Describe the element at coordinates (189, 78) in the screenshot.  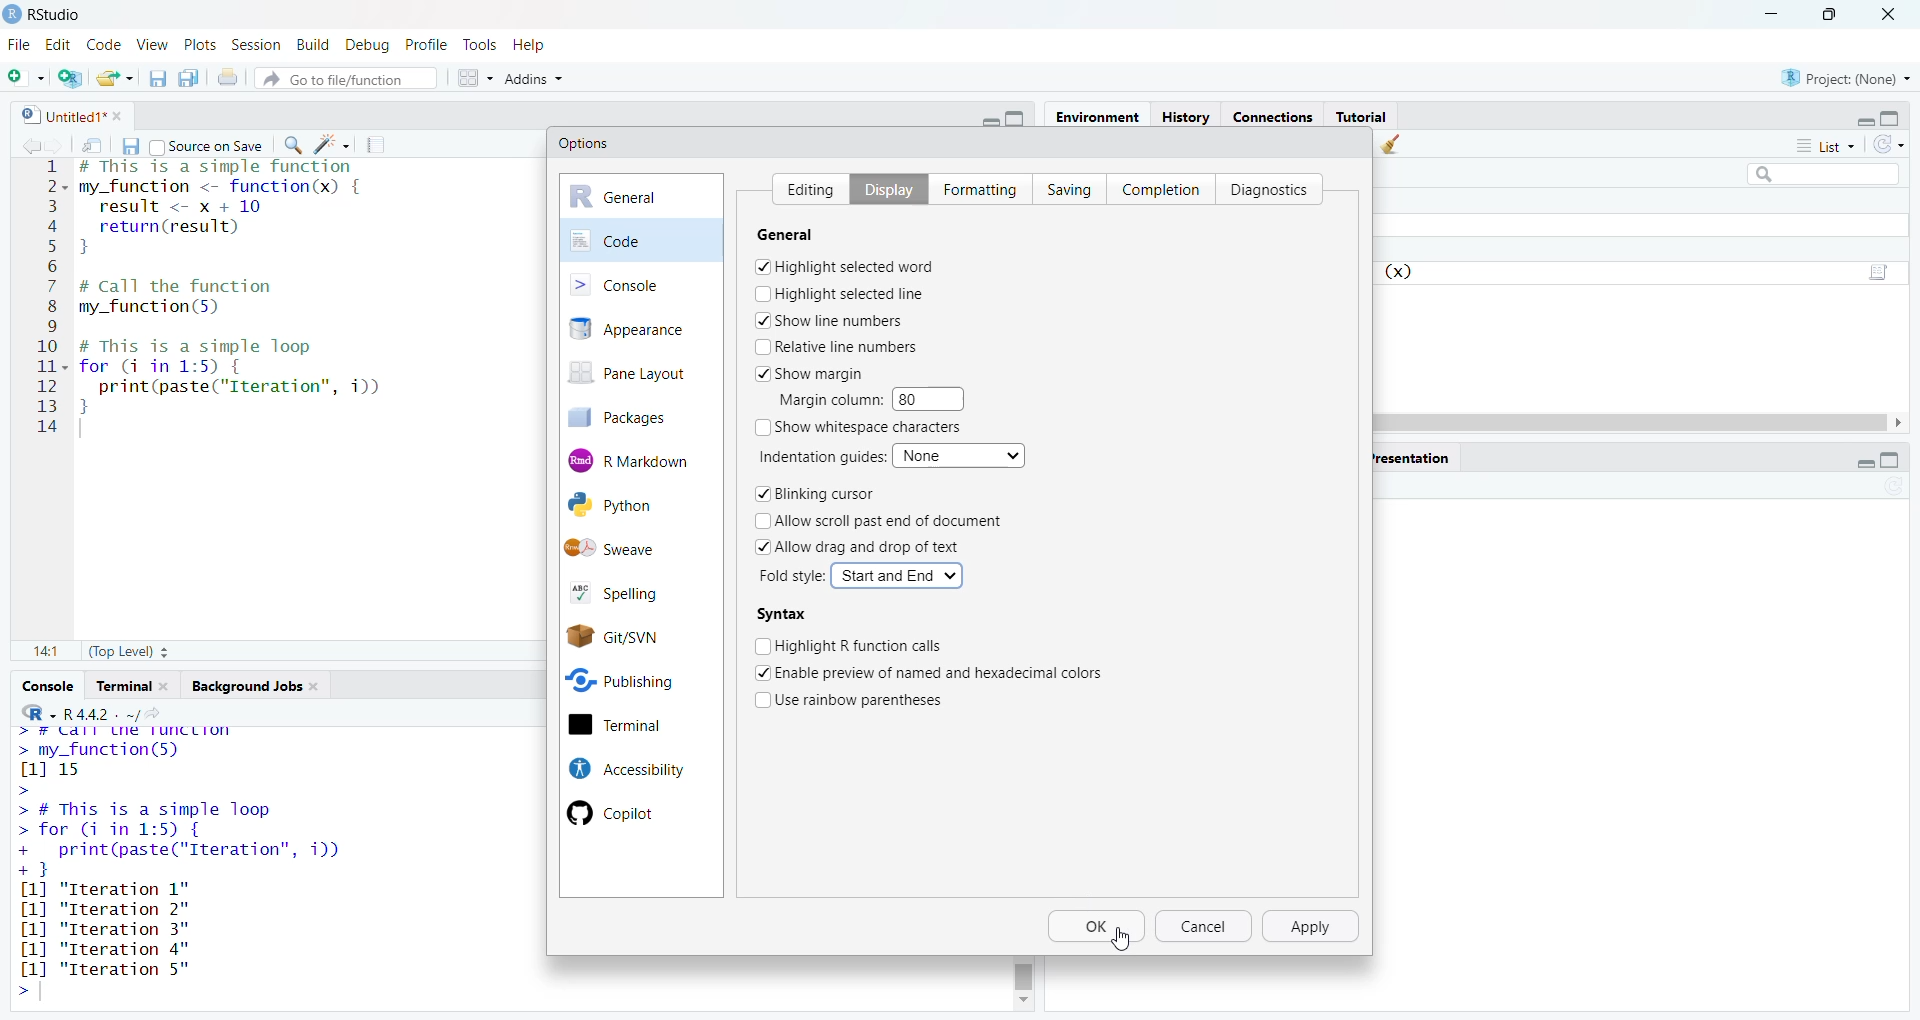
I see `save all open documents` at that location.